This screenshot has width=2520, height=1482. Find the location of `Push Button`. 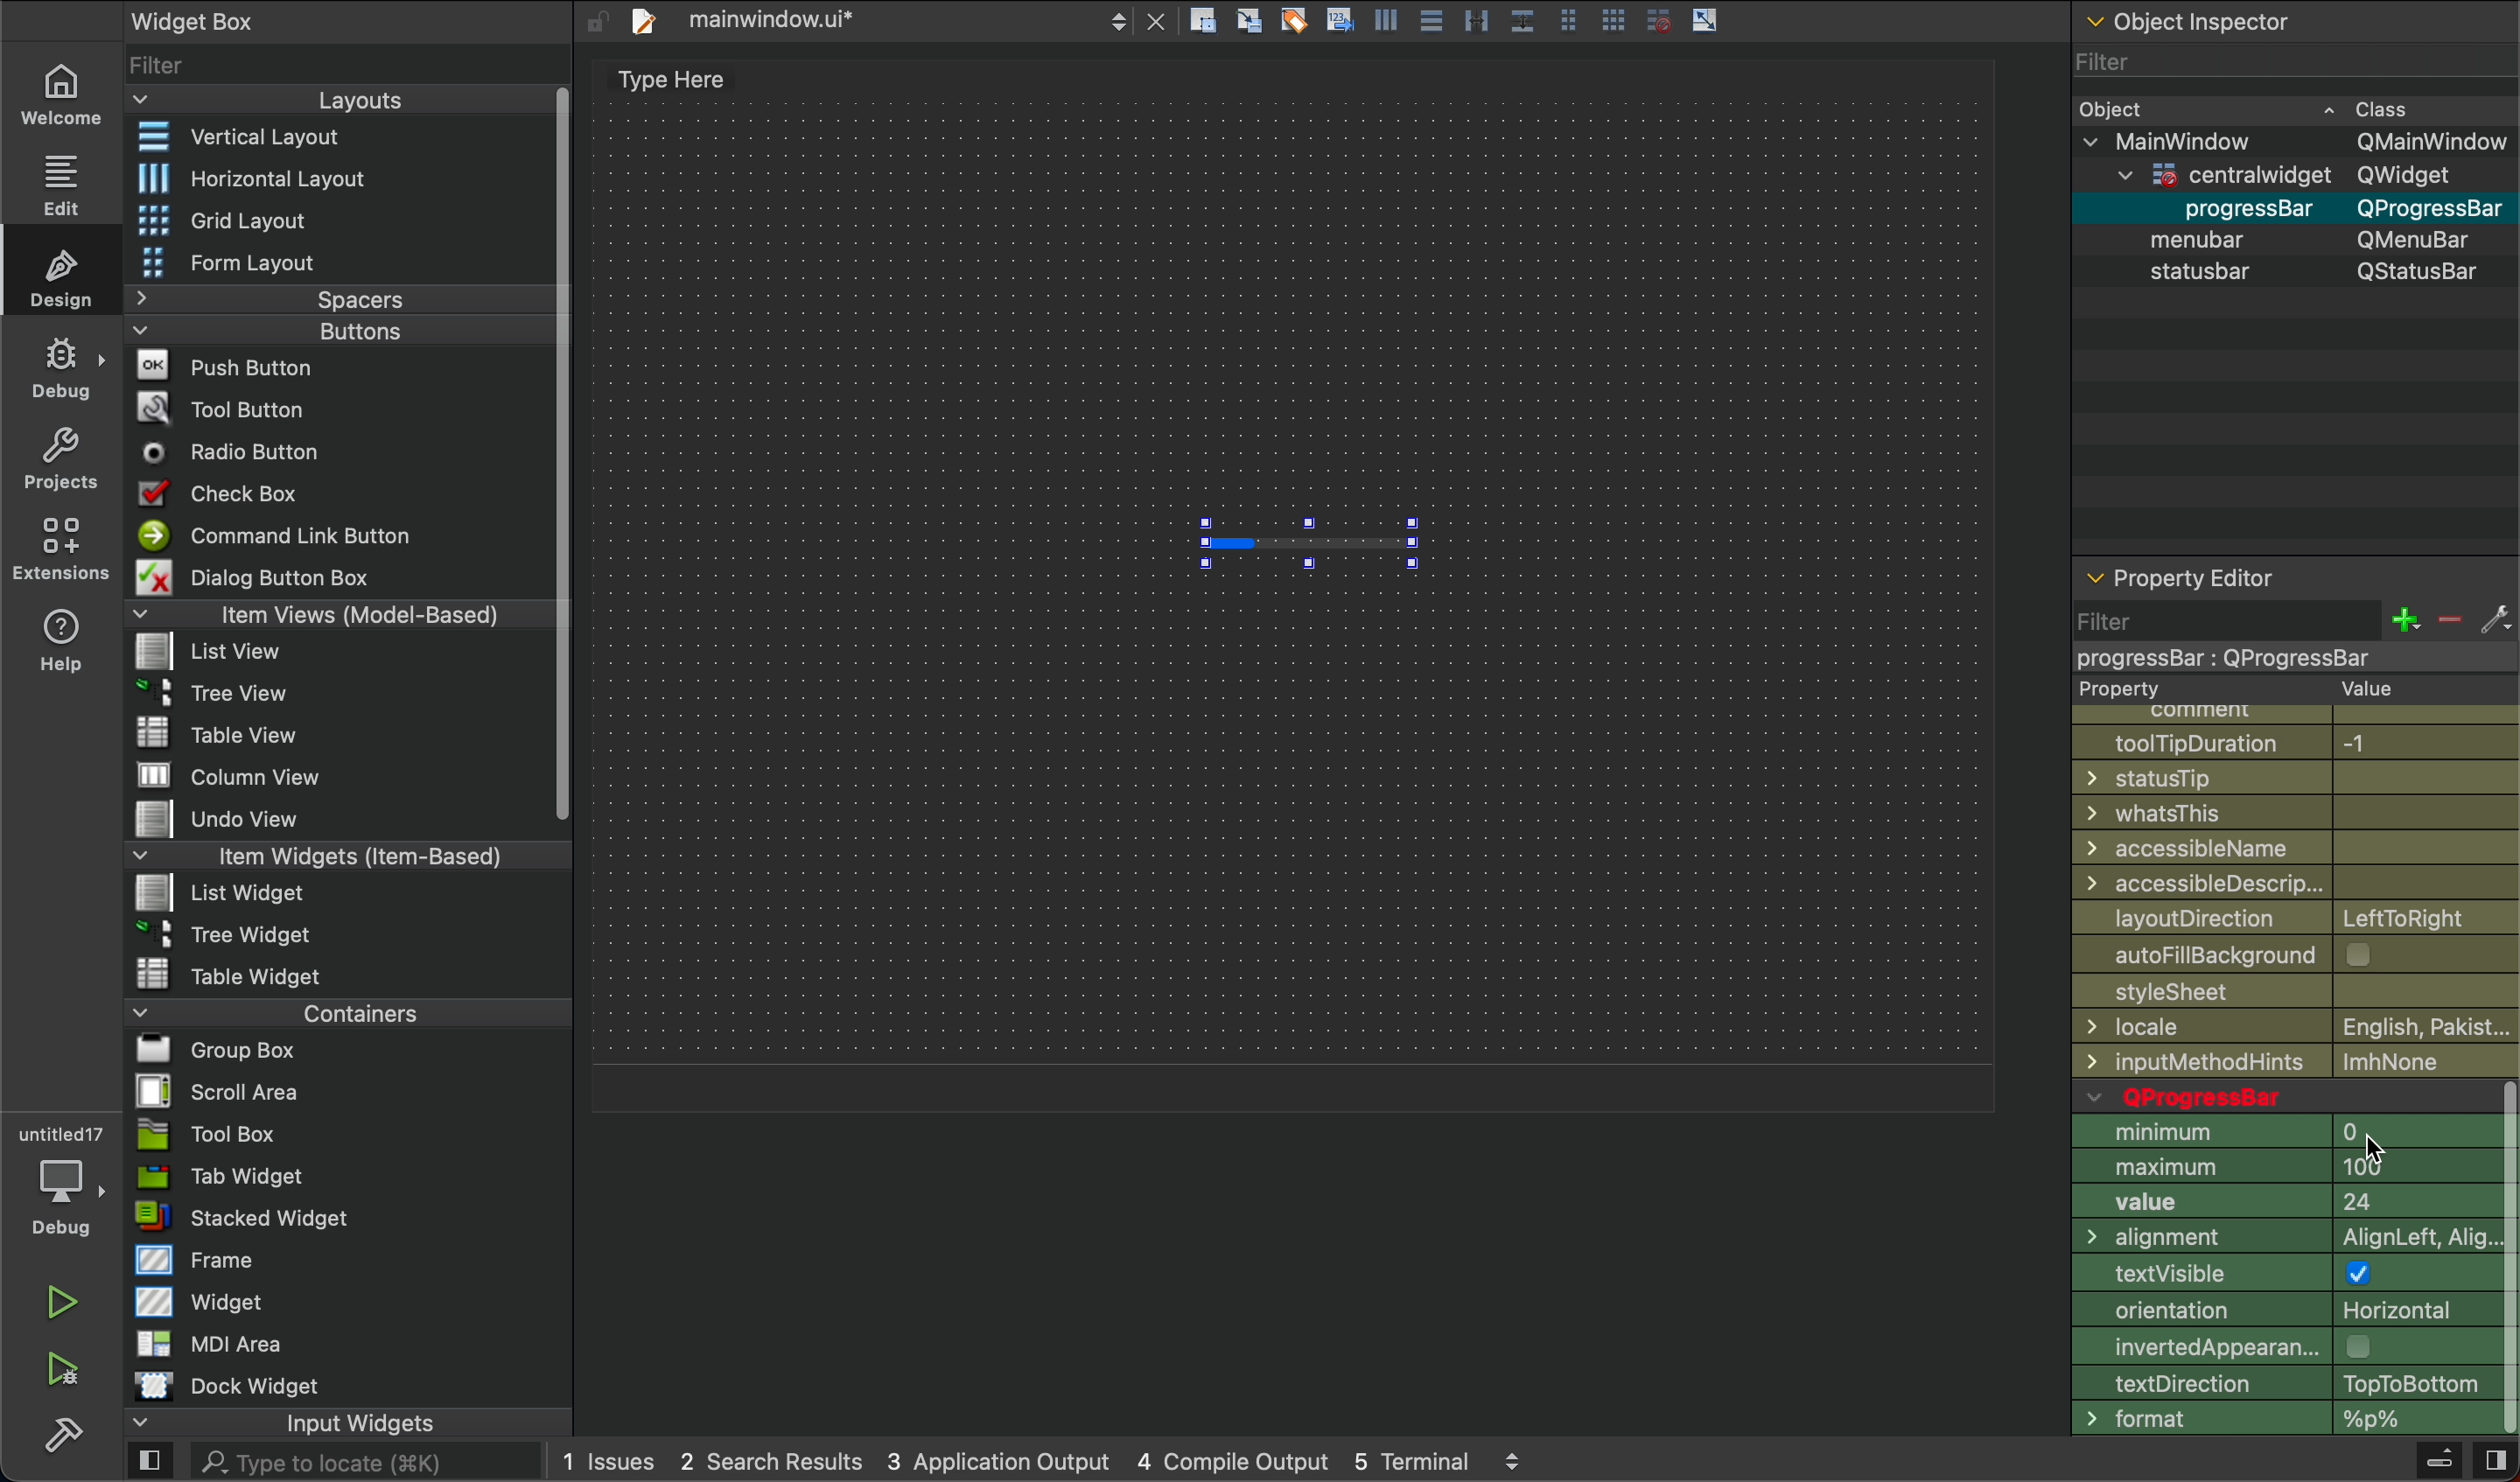

Push Button is located at coordinates (232, 364).